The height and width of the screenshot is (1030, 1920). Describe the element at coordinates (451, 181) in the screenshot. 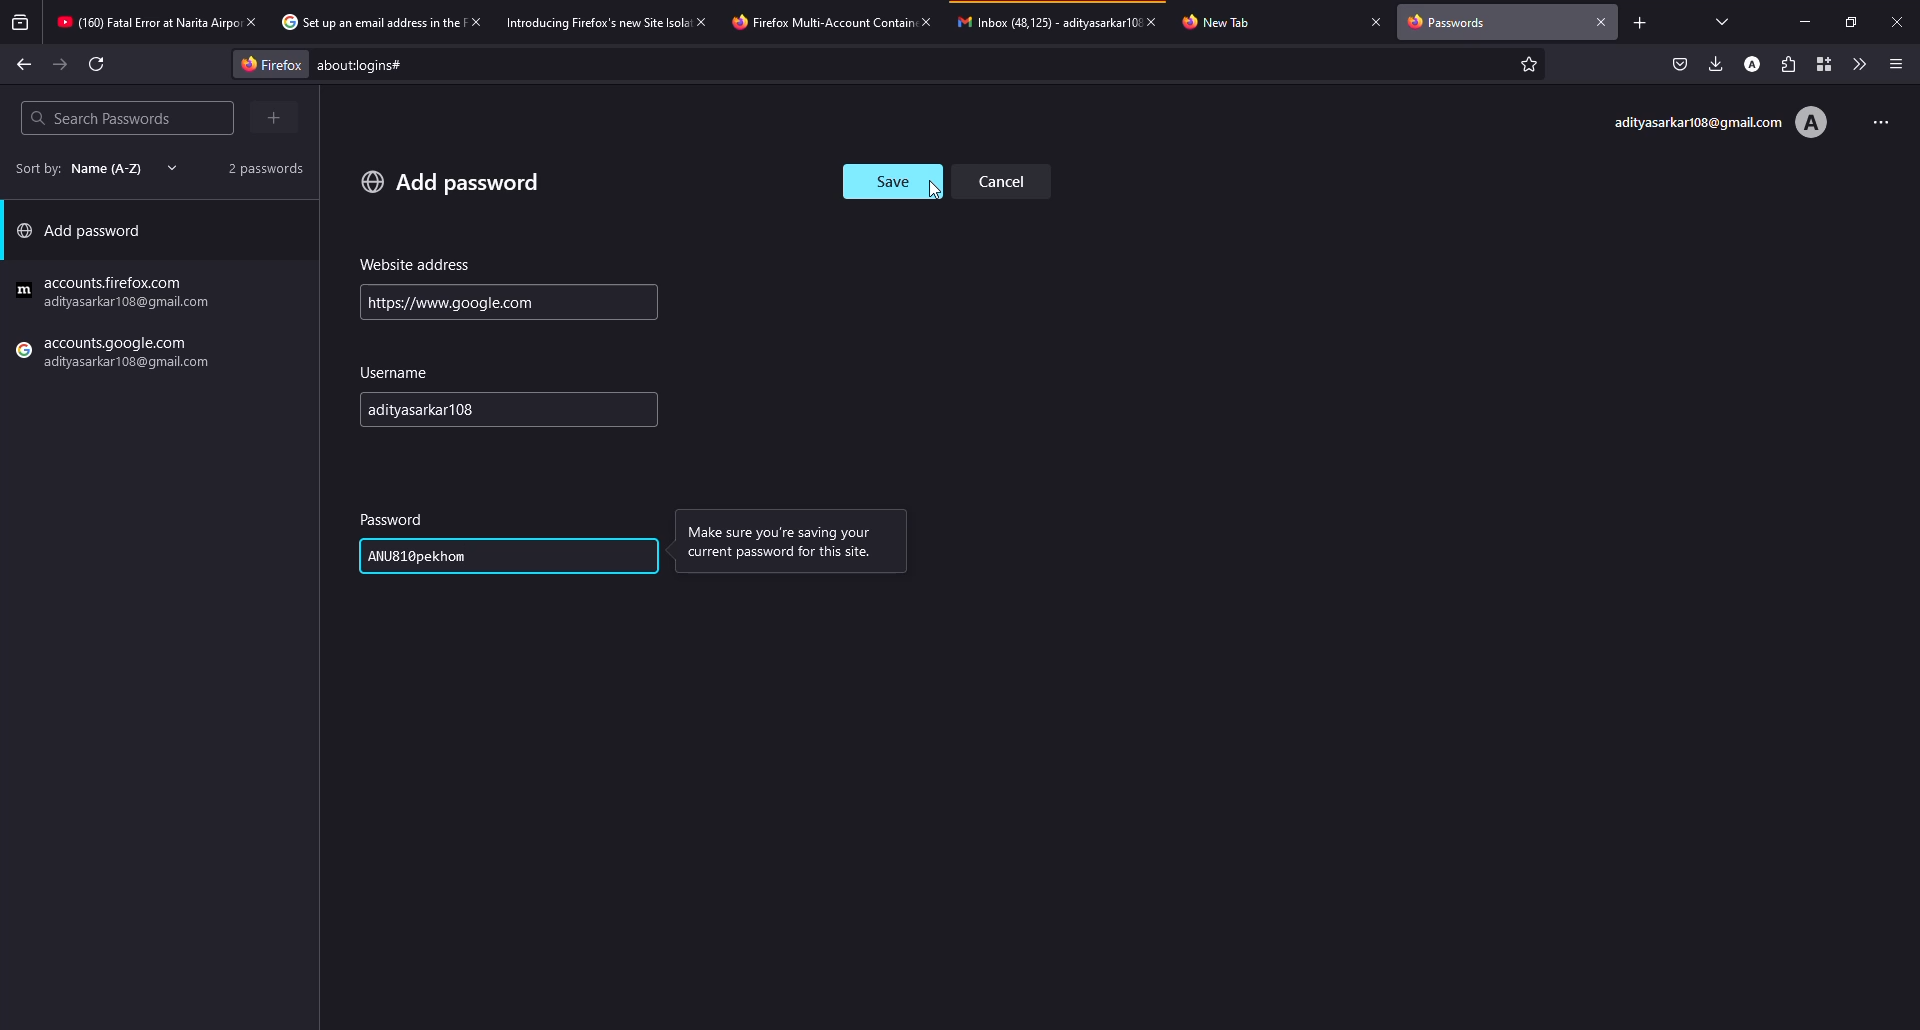

I see `add` at that location.